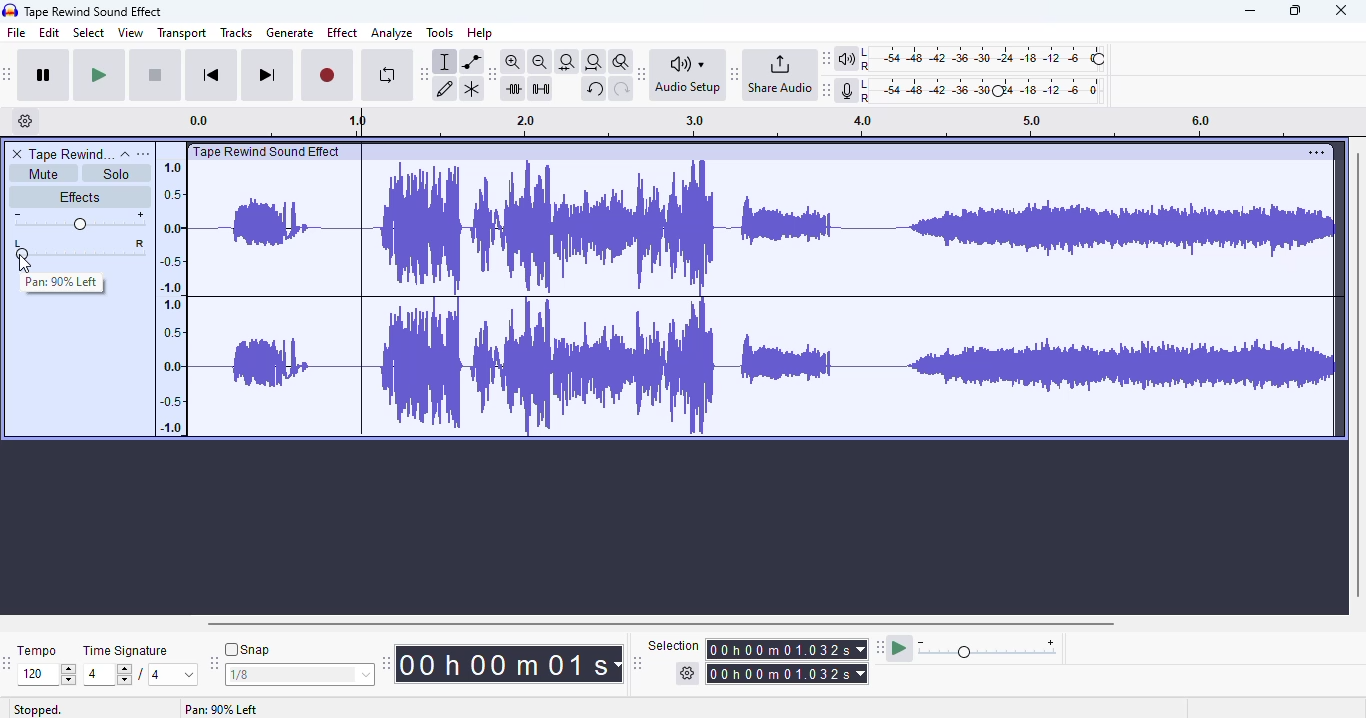 The height and width of the screenshot is (718, 1366). Describe the element at coordinates (26, 120) in the screenshot. I see `timeline options` at that location.